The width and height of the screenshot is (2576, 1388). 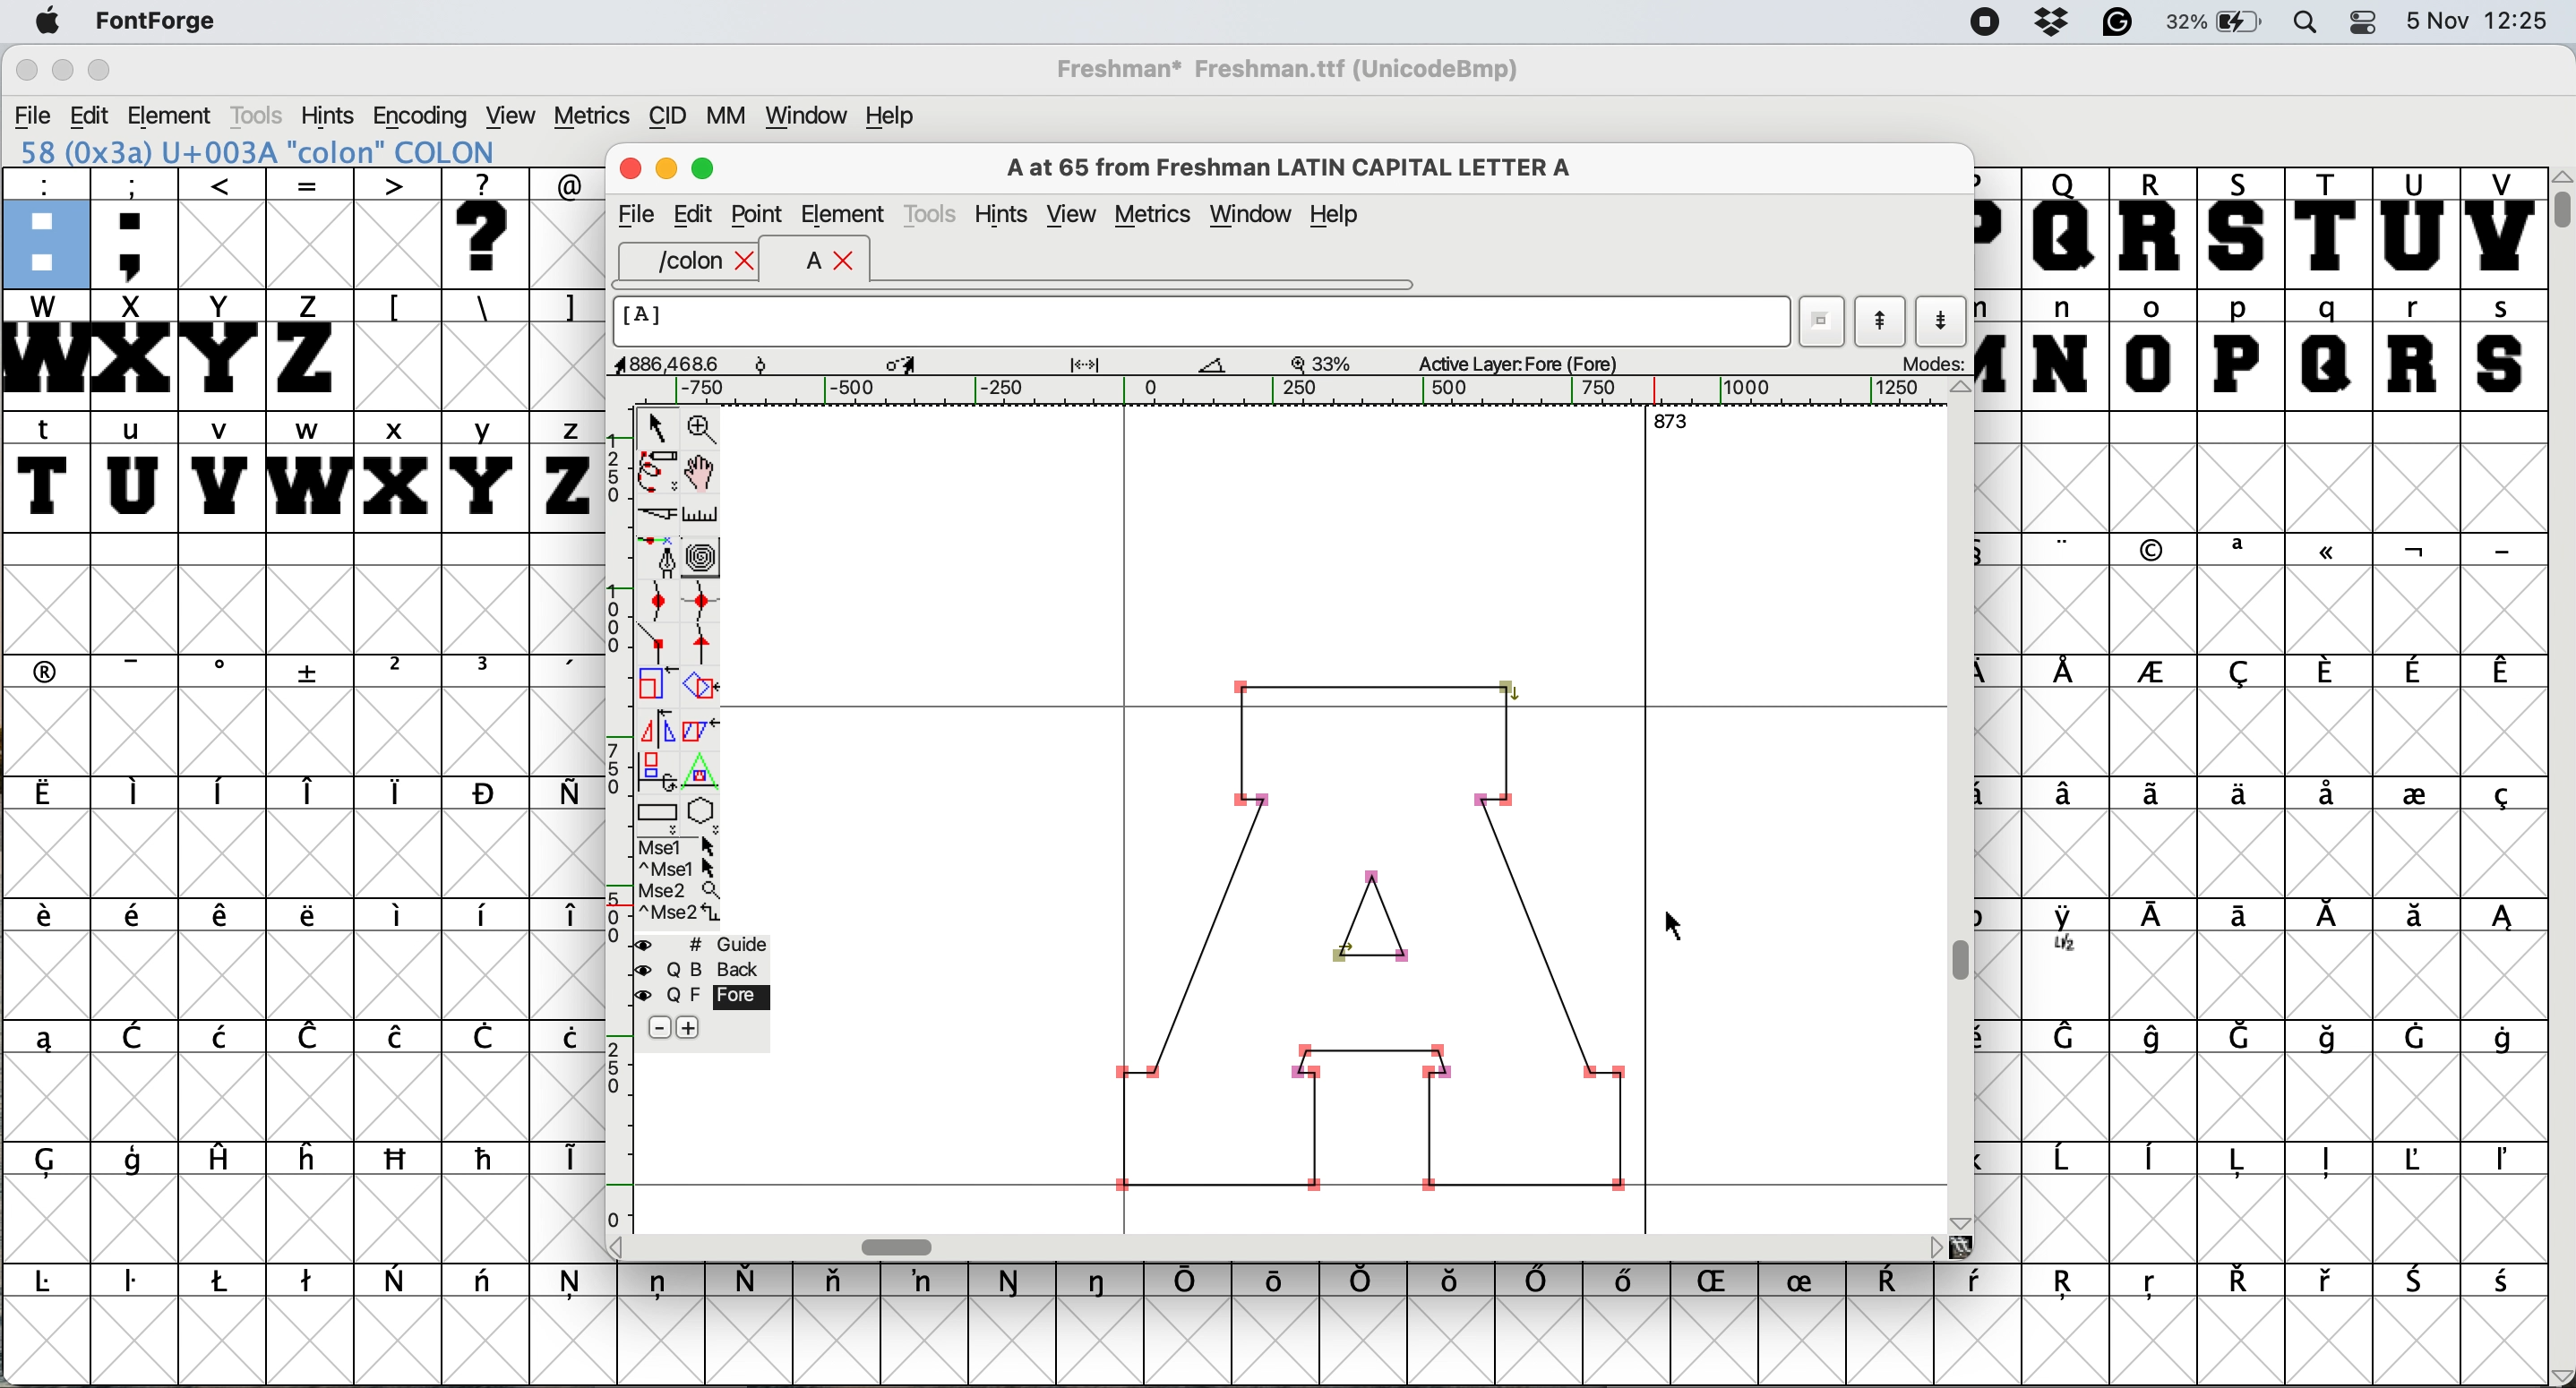 What do you see at coordinates (2123, 25) in the screenshot?
I see `grammarly` at bounding box center [2123, 25].